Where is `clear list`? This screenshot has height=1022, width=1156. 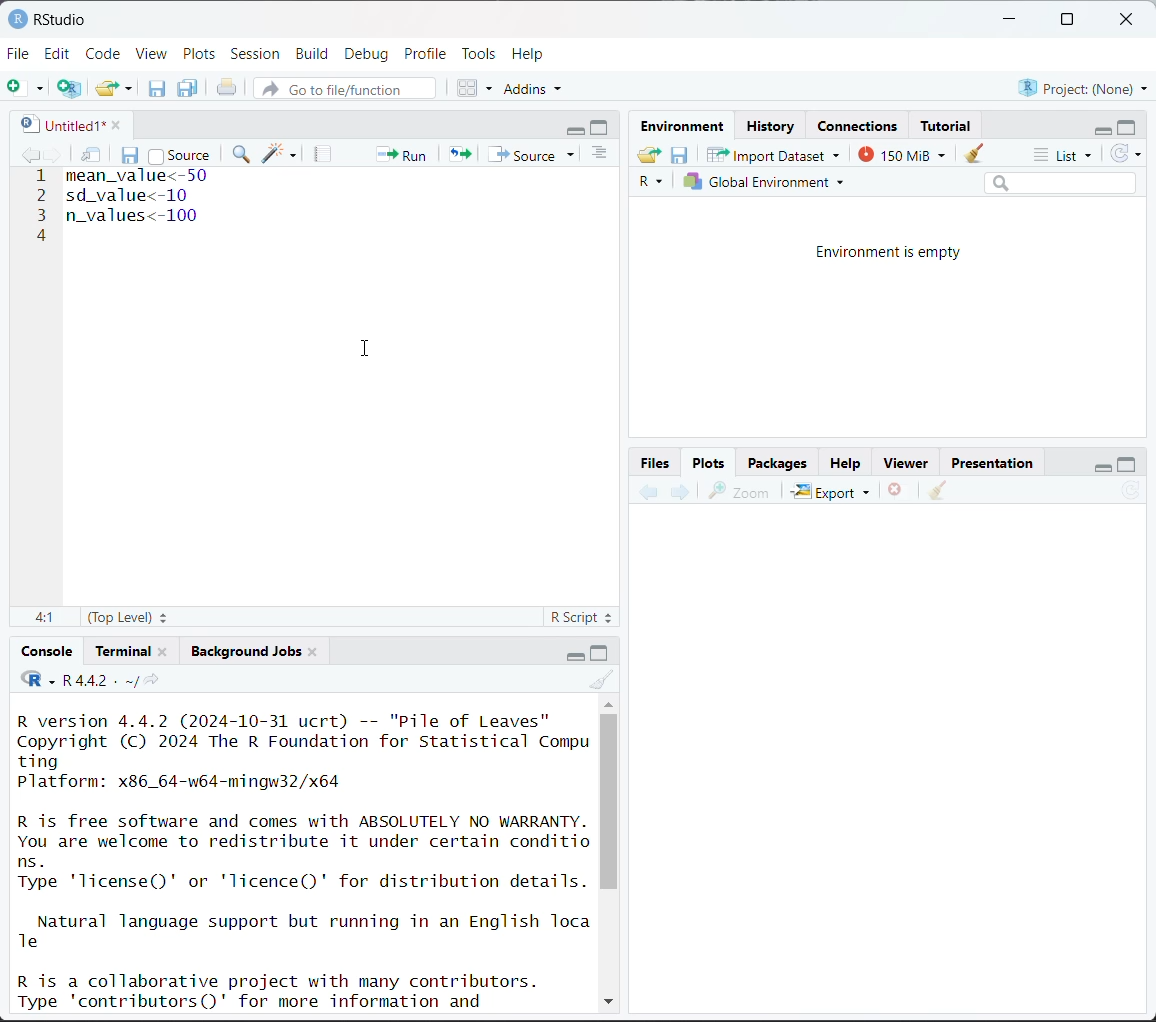 clear list is located at coordinates (131, 88).